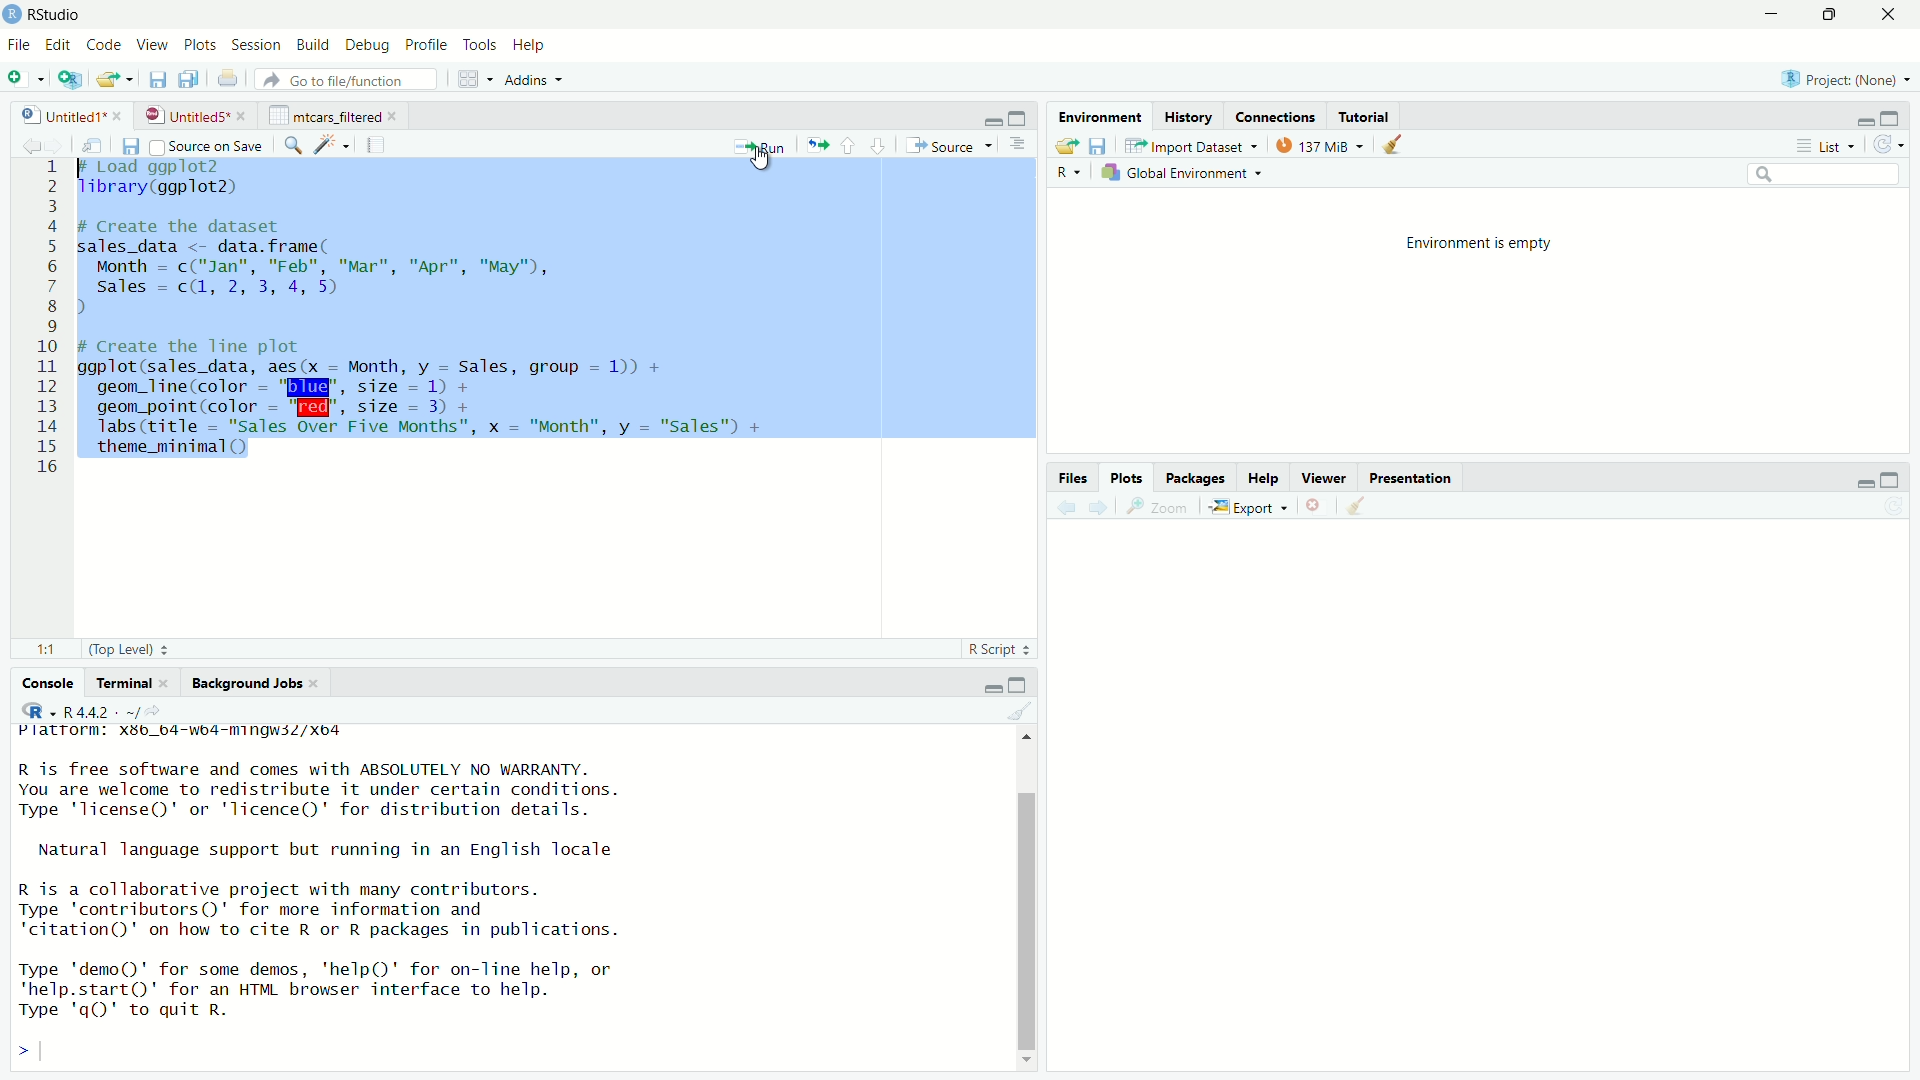  What do you see at coordinates (1324, 478) in the screenshot?
I see `viewer` at bounding box center [1324, 478].